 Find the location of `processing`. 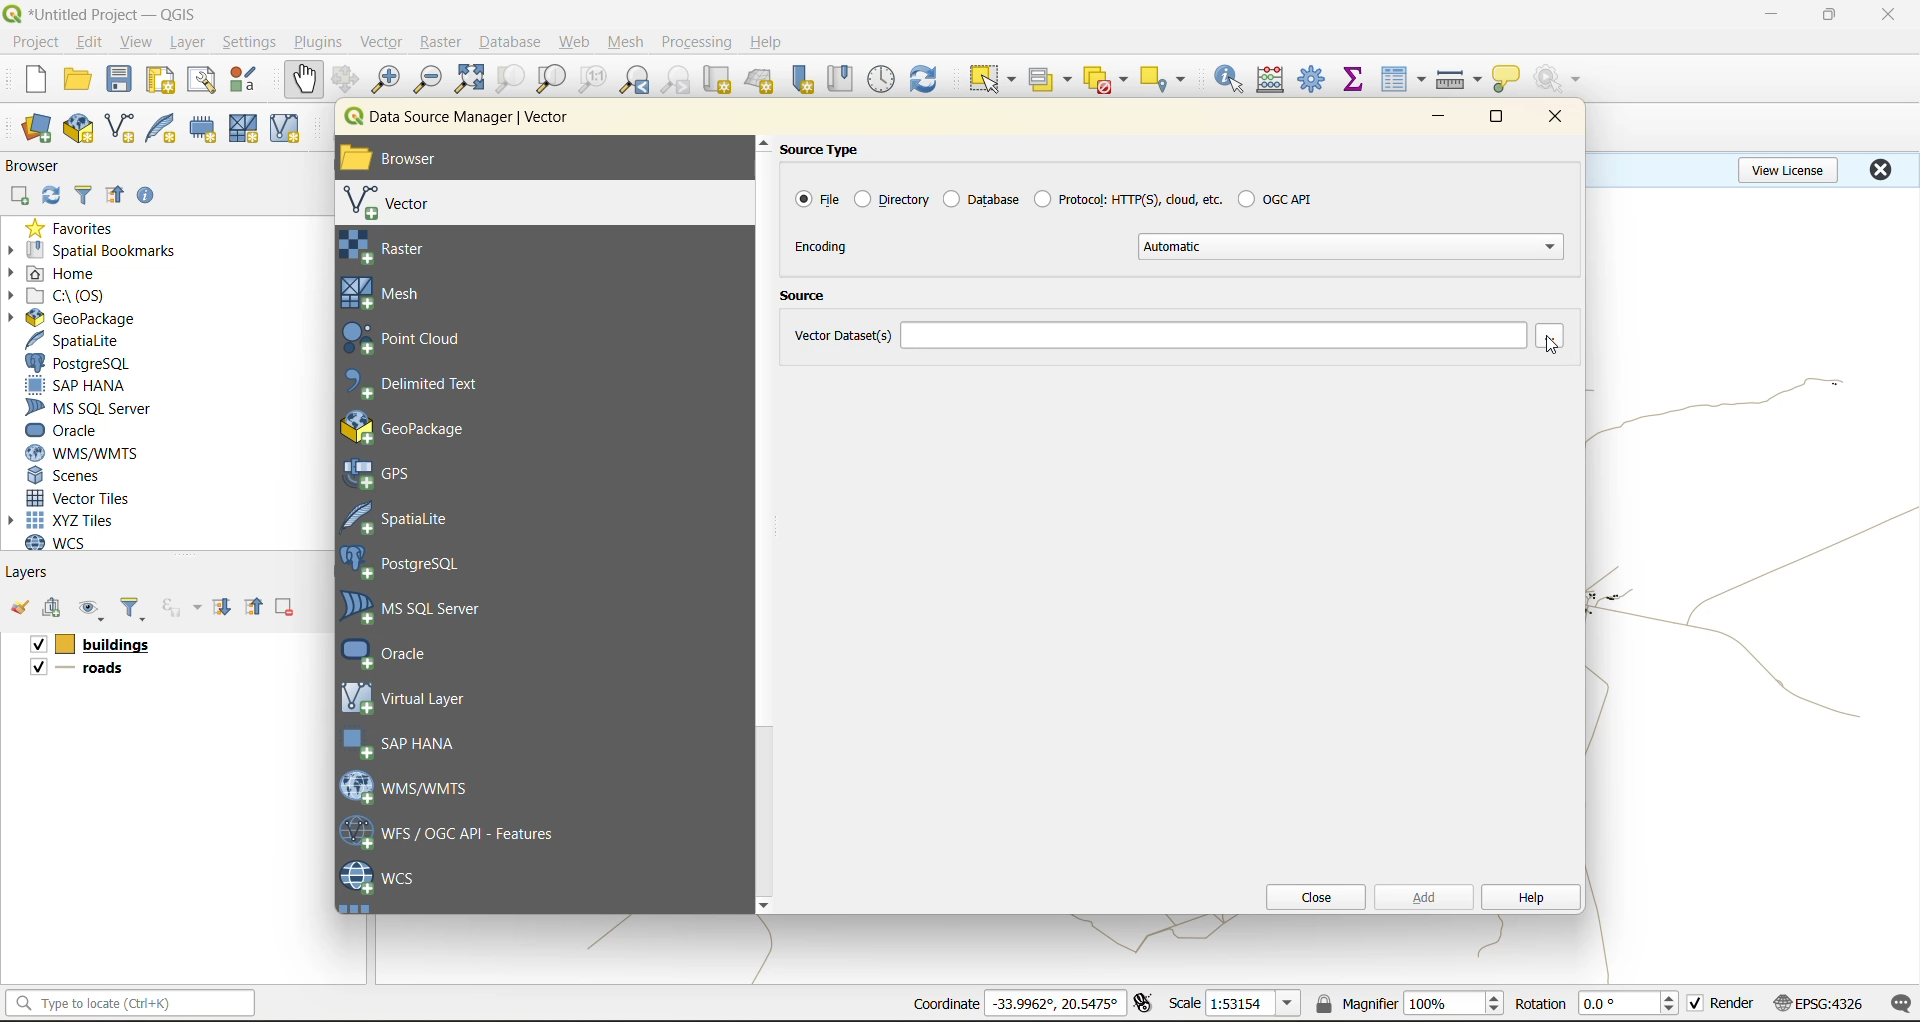

processing is located at coordinates (697, 43).